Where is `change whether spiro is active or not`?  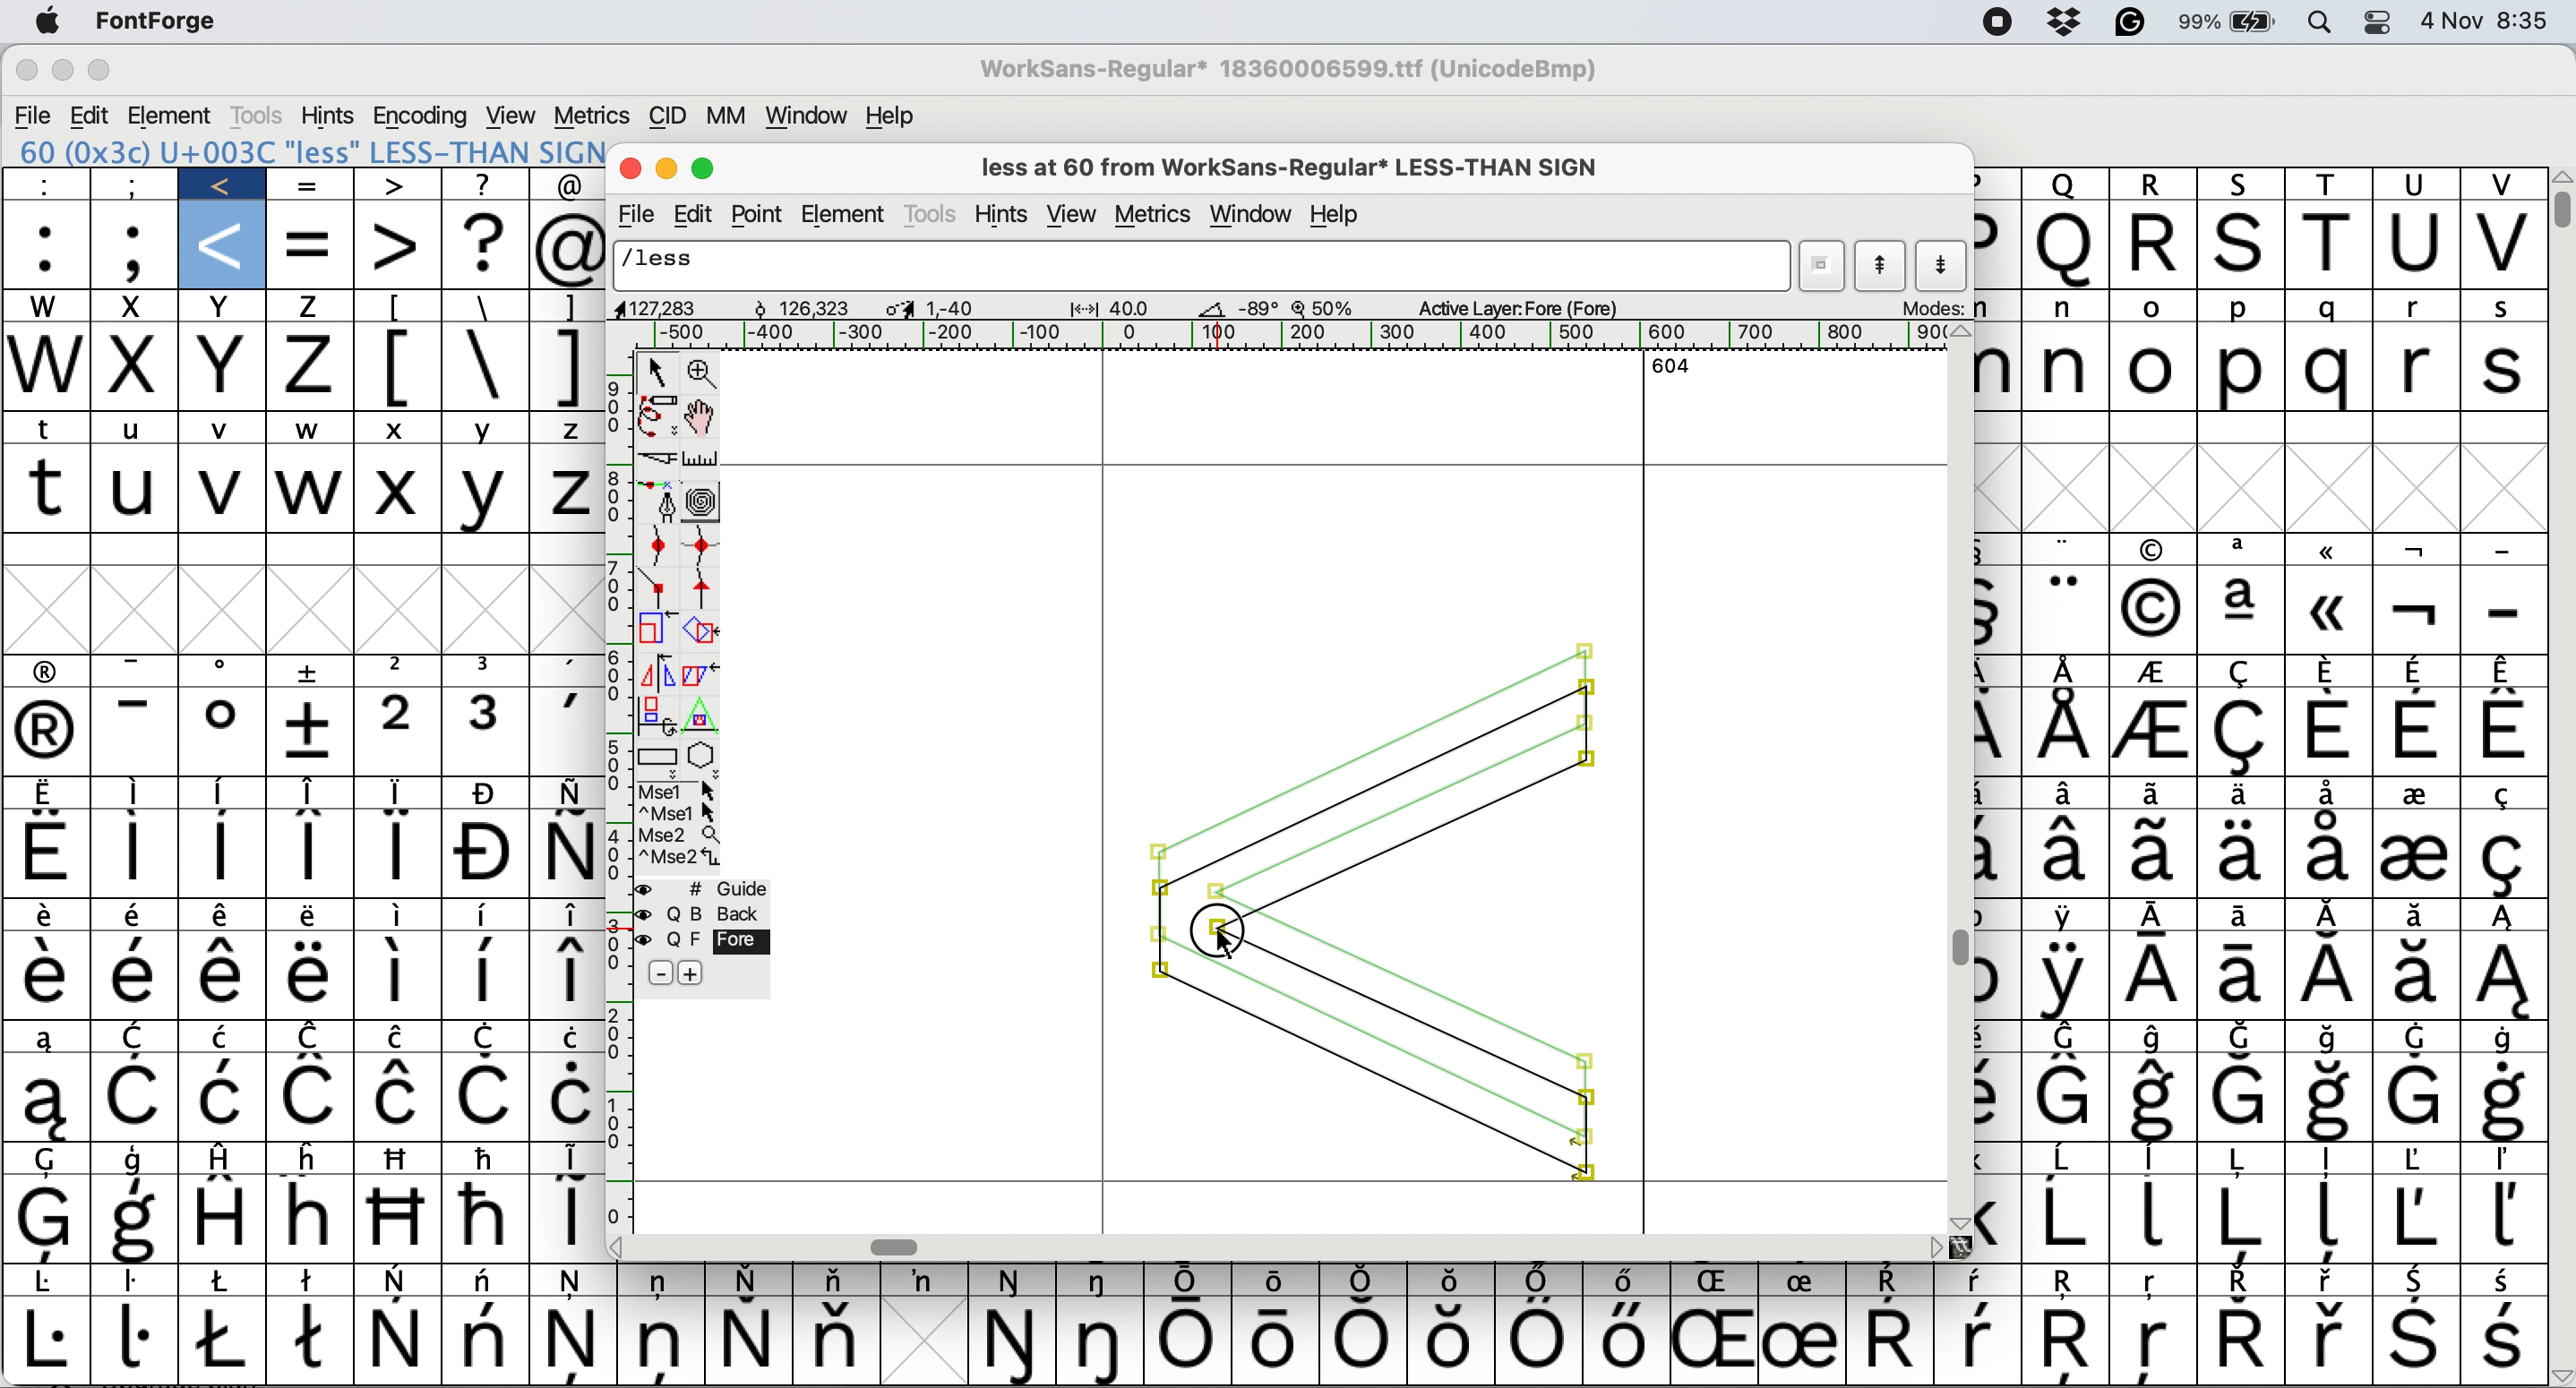
change whether spiro is active or not is located at coordinates (700, 500).